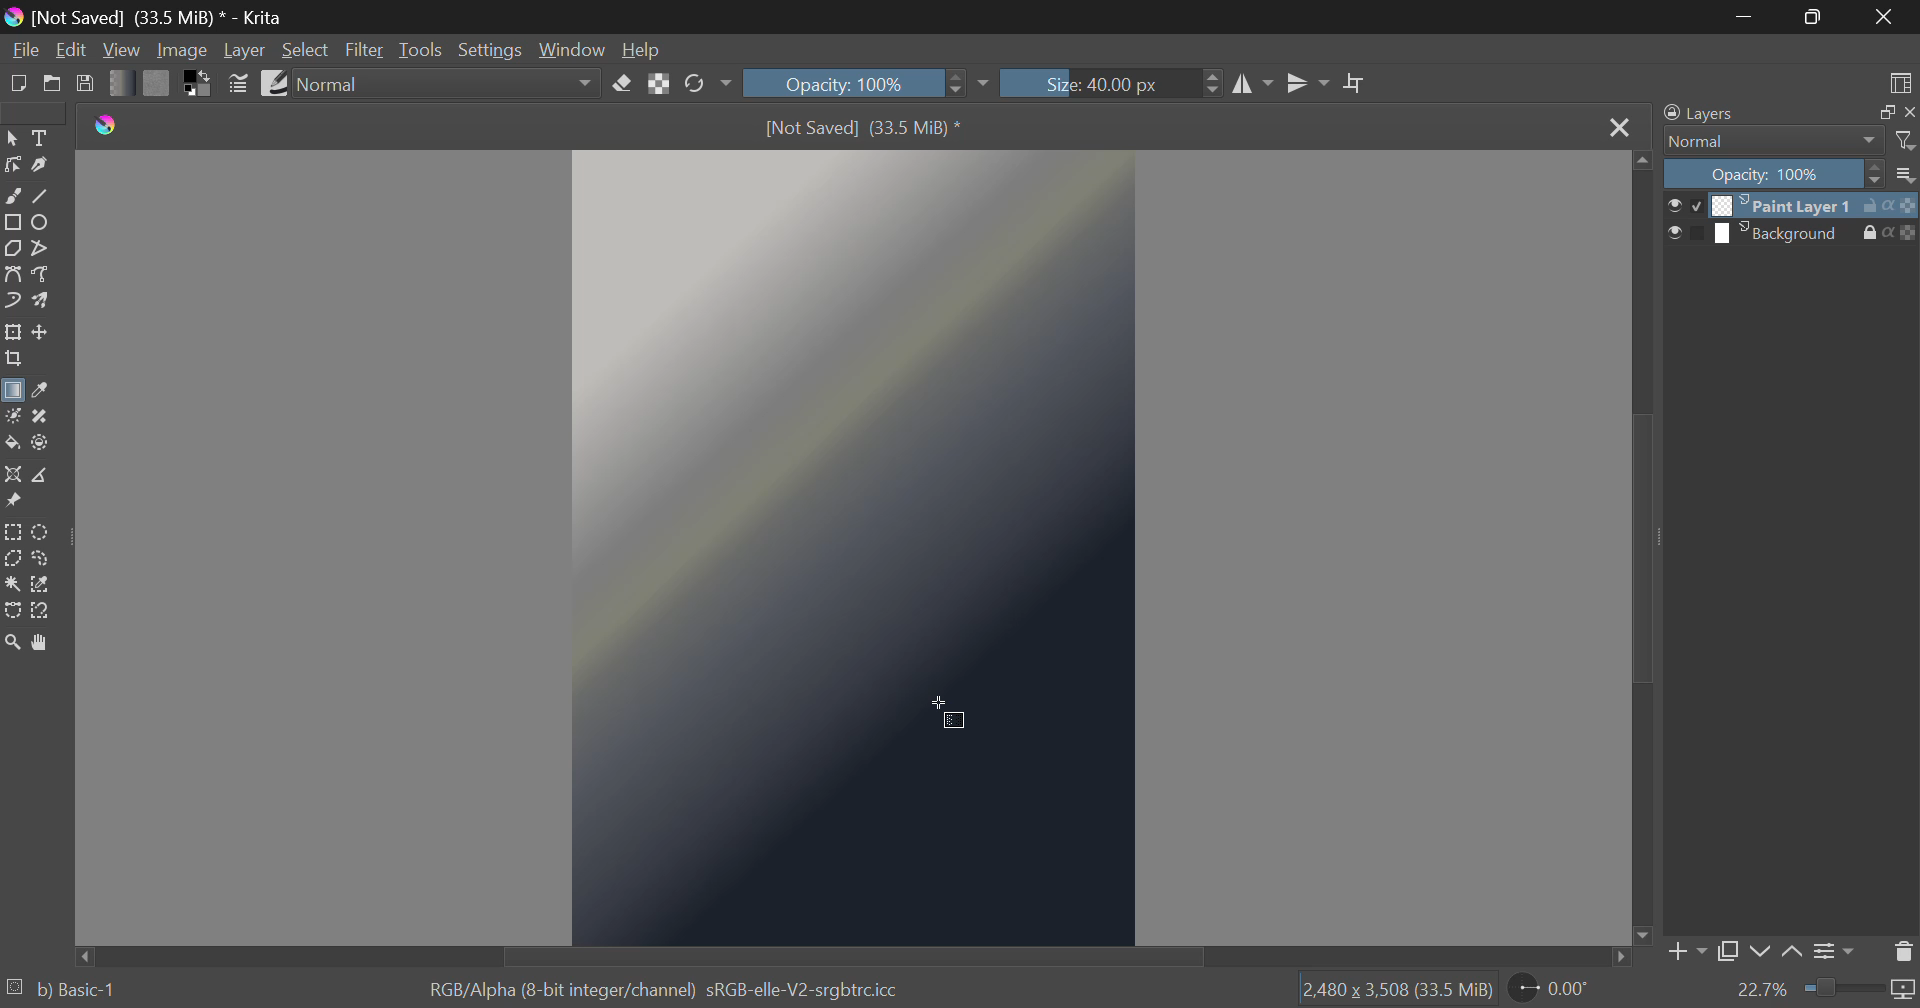 The height and width of the screenshot is (1008, 1920). Describe the element at coordinates (671, 987) in the screenshot. I see `RGB/Alpha (8-bit integer/channel) sRGB-elle-V2-srgbtrc.icc` at that location.